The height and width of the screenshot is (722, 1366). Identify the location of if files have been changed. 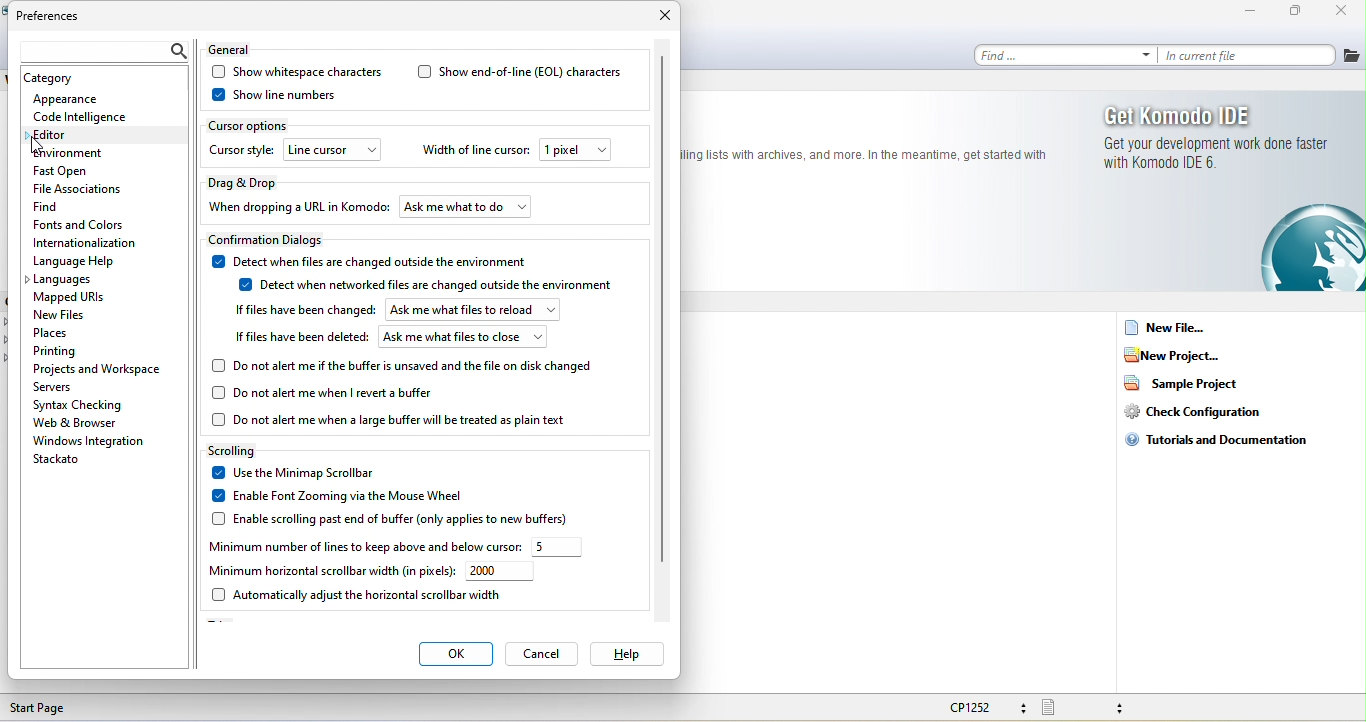
(302, 310).